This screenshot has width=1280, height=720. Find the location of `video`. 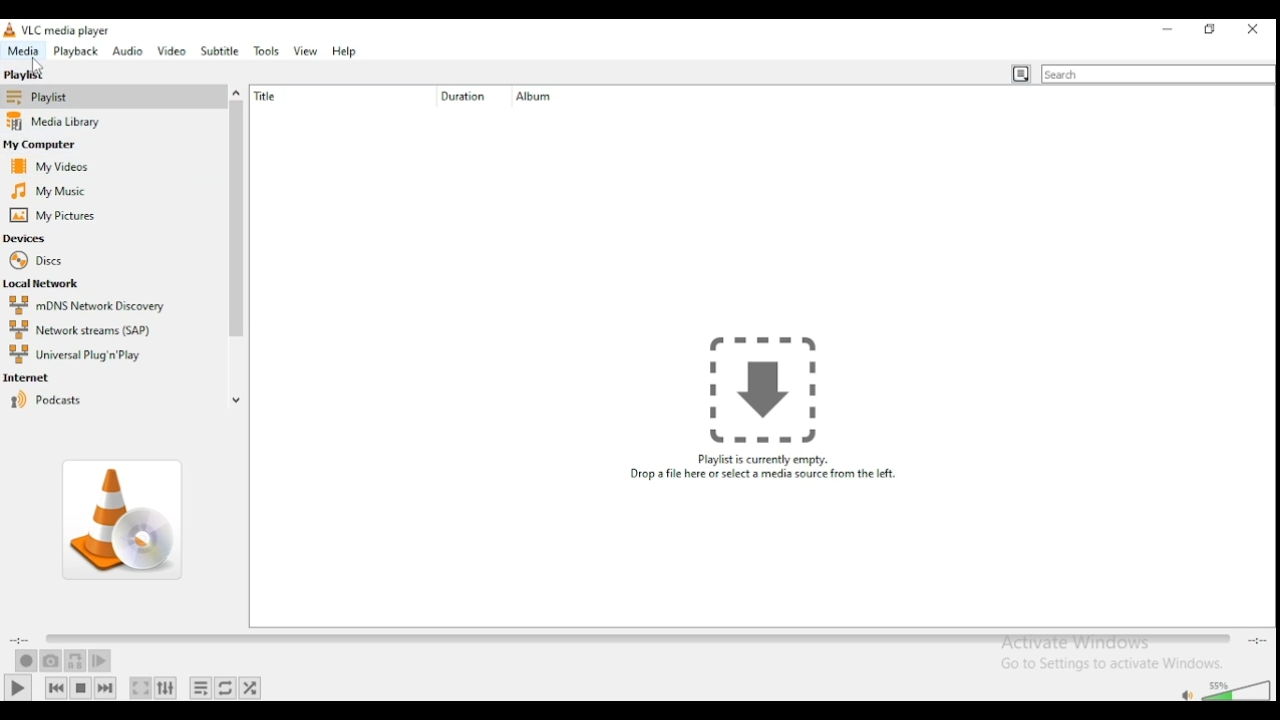

video is located at coordinates (173, 50).